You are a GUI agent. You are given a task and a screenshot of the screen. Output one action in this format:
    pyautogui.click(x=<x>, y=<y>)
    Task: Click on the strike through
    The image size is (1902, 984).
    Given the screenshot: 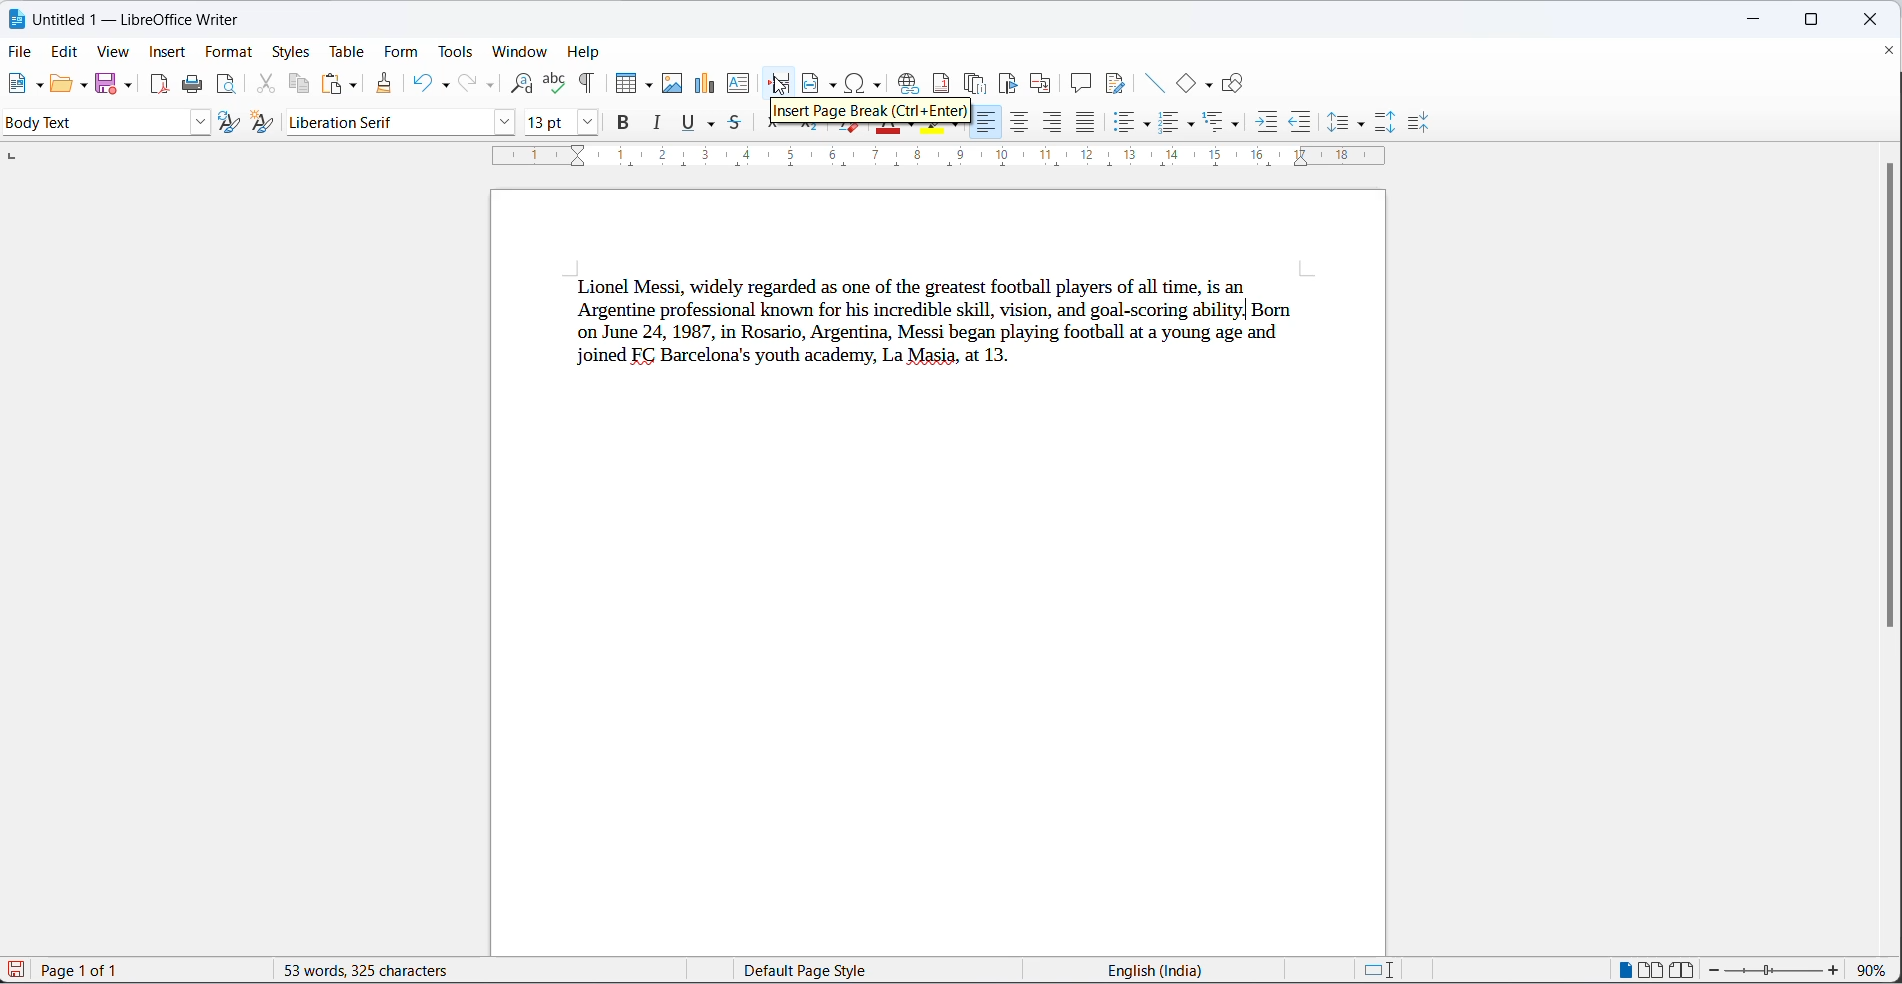 What is the action you would take?
    pyautogui.click(x=735, y=122)
    